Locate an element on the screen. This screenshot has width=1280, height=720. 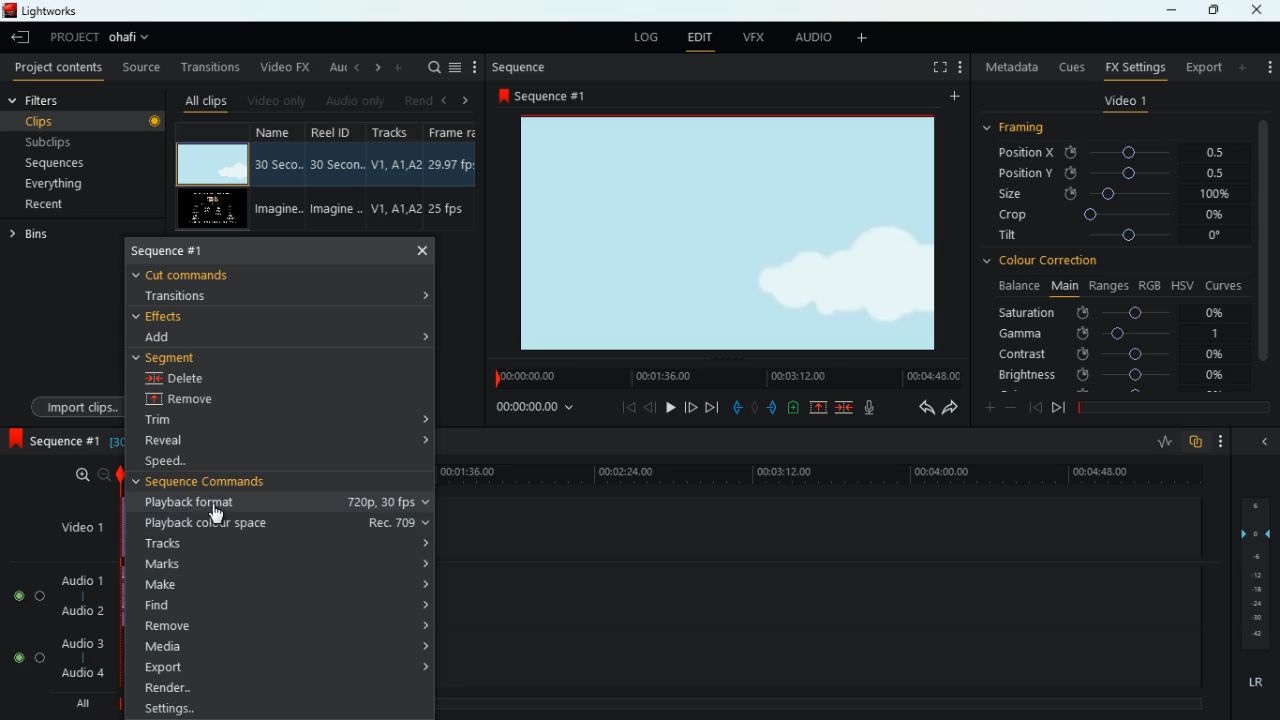
tracks is located at coordinates (393, 177).